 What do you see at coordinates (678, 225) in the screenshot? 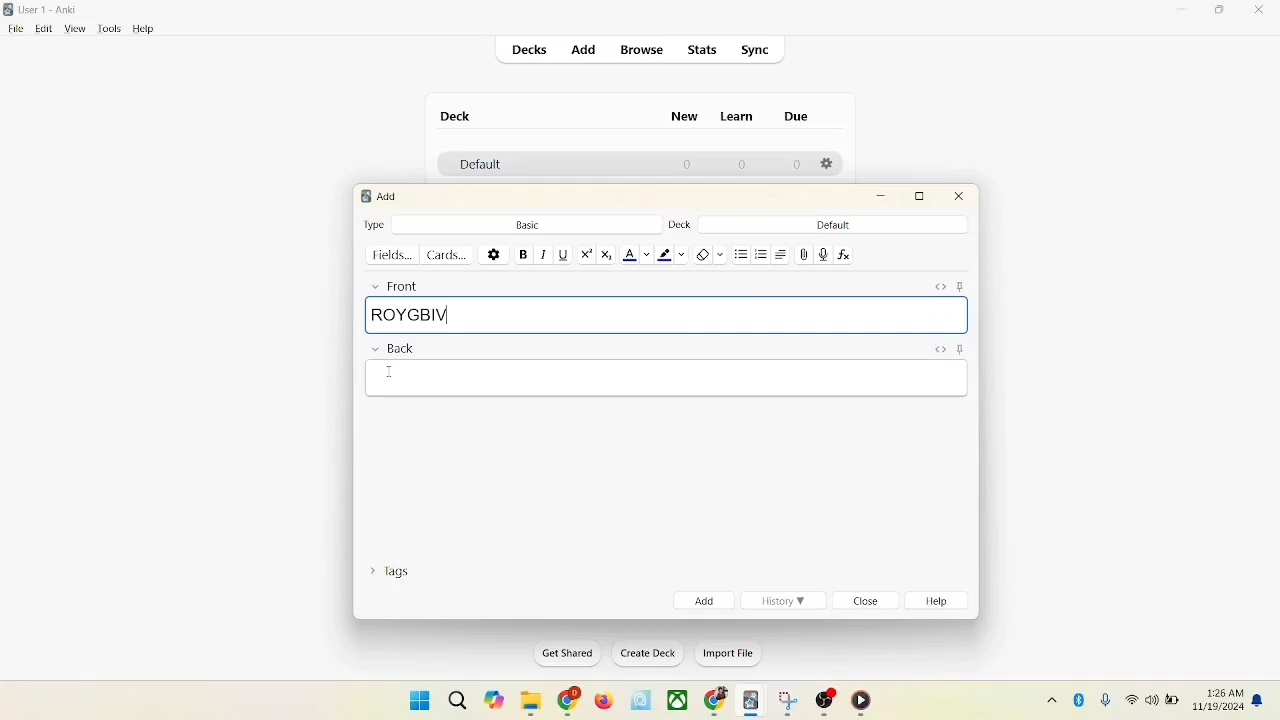
I see `deck` at bounding box center [678, 225].